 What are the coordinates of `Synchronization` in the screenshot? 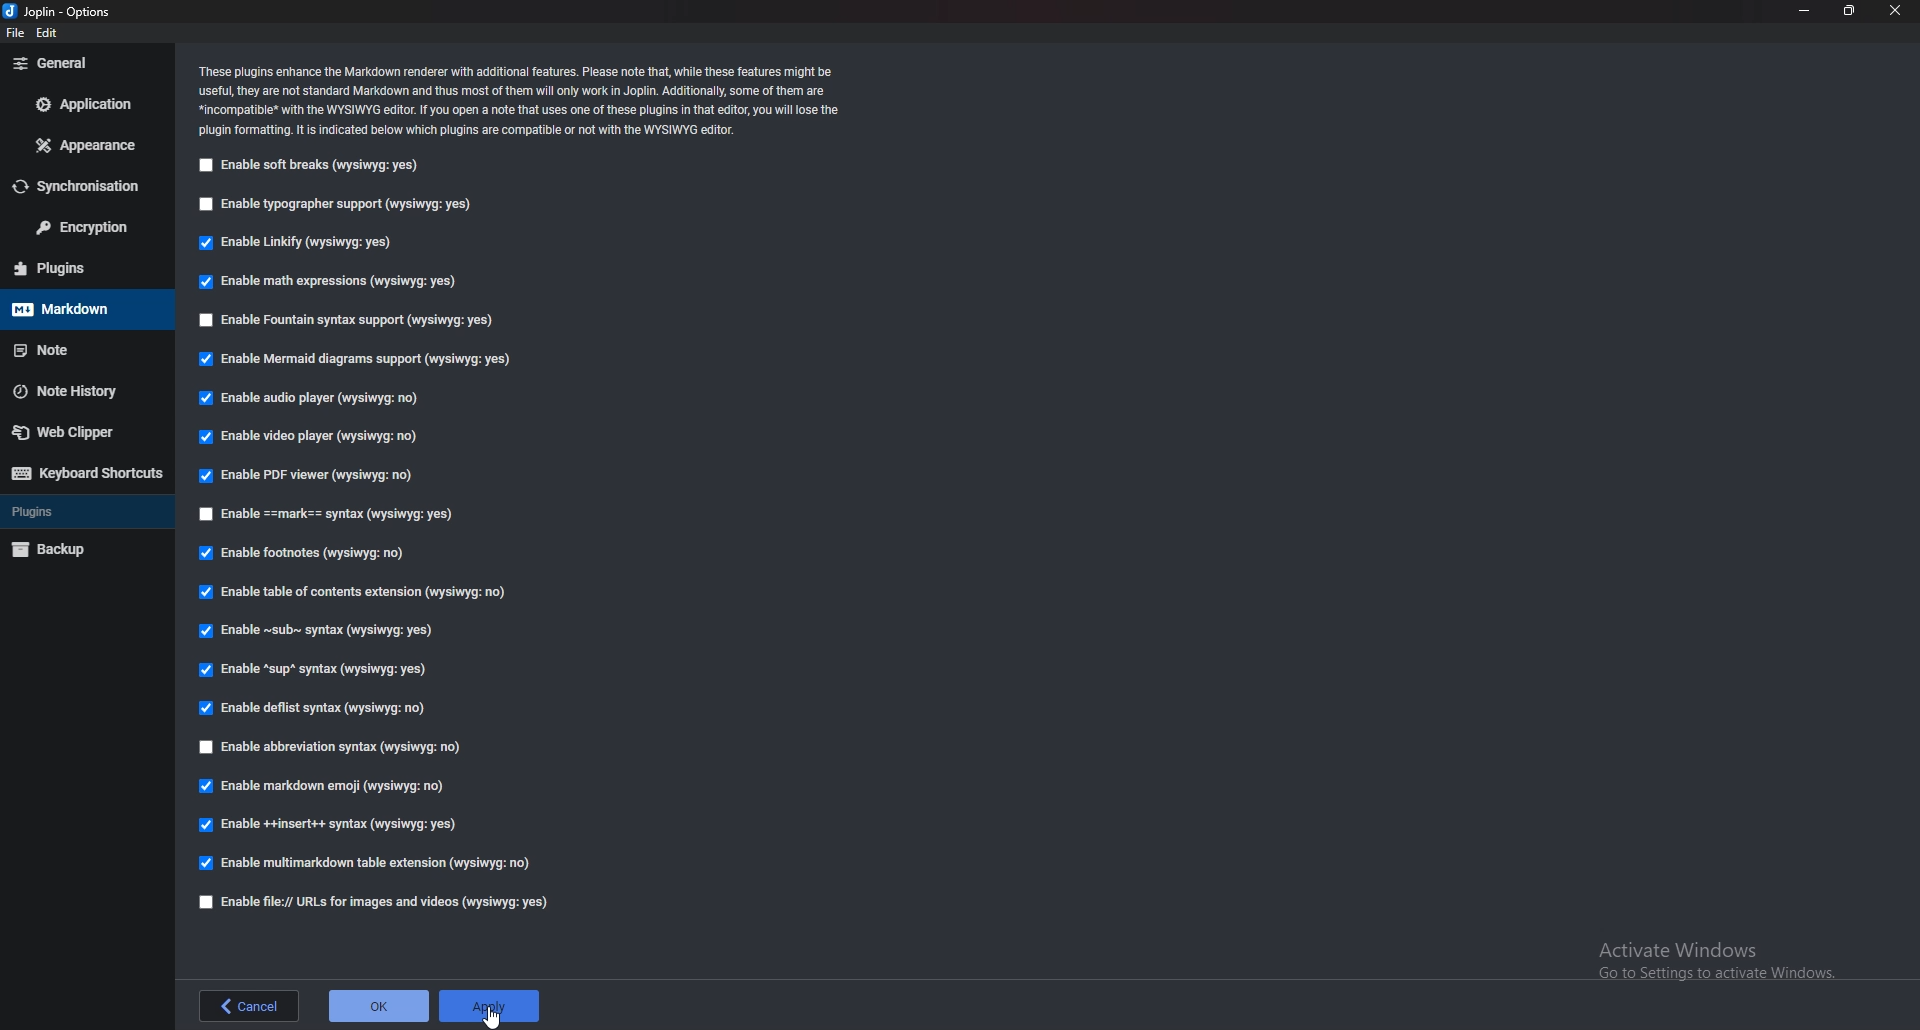 It's located at (80, 186).